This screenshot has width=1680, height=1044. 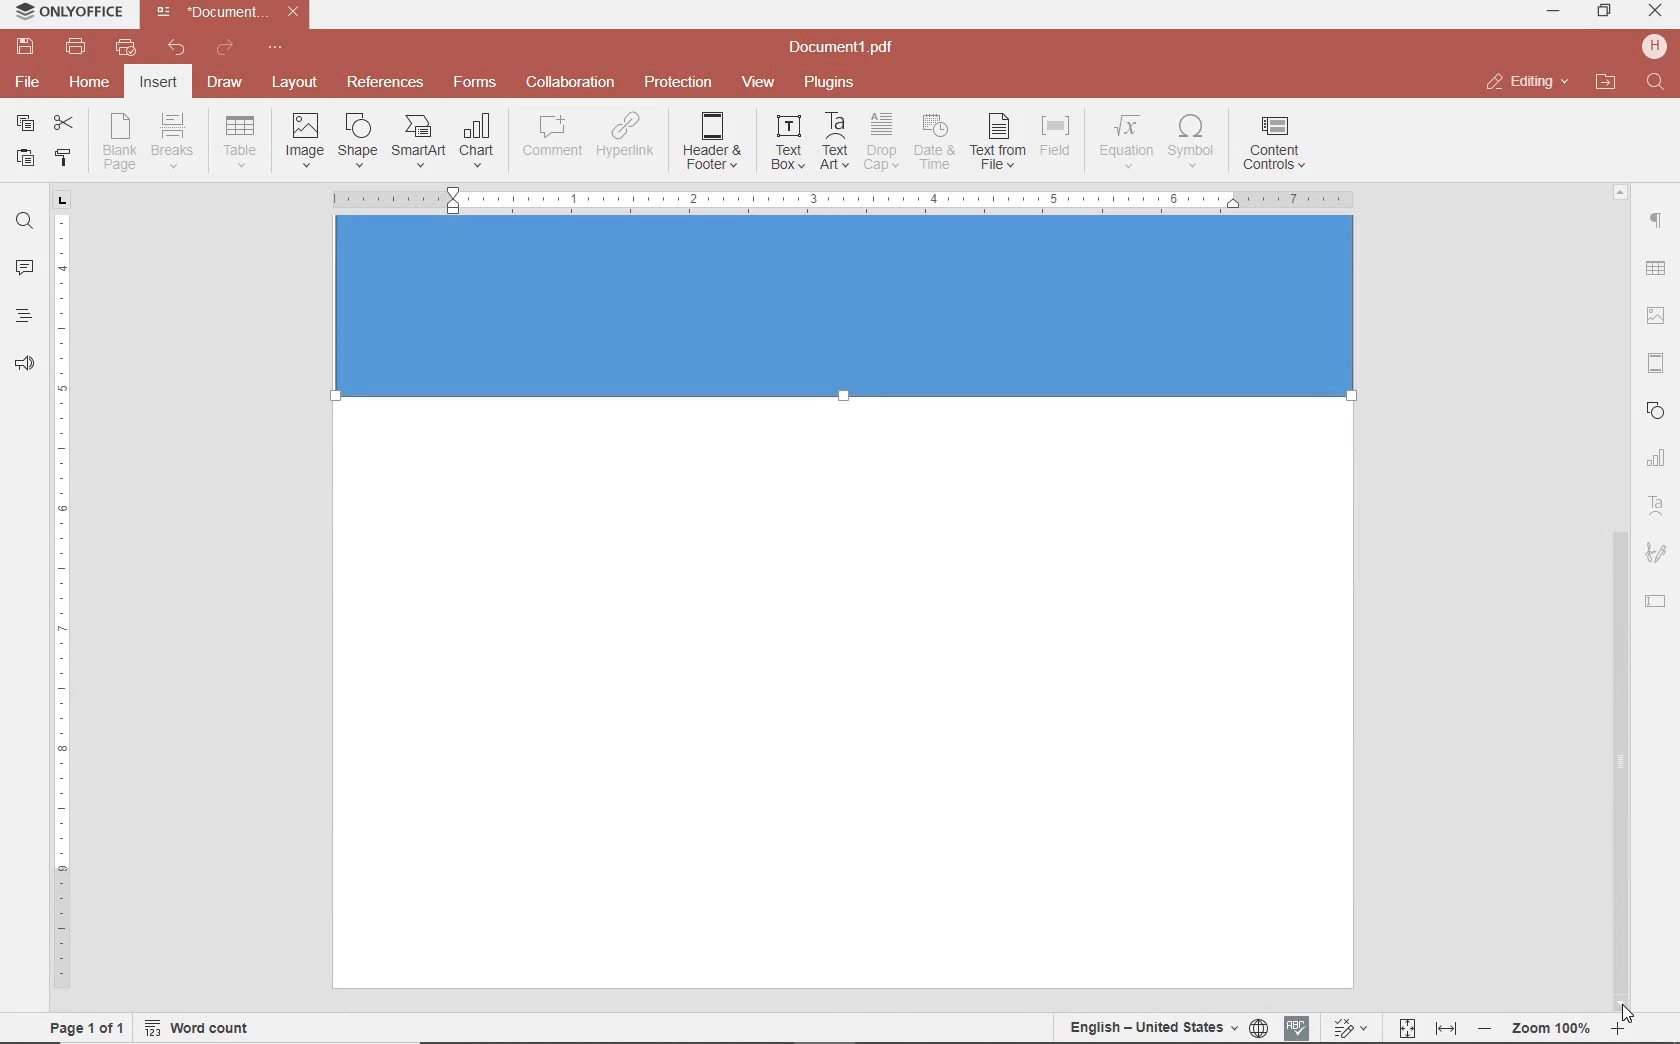 I want to click on SIGNATURE, so click(x=1656, y=554).